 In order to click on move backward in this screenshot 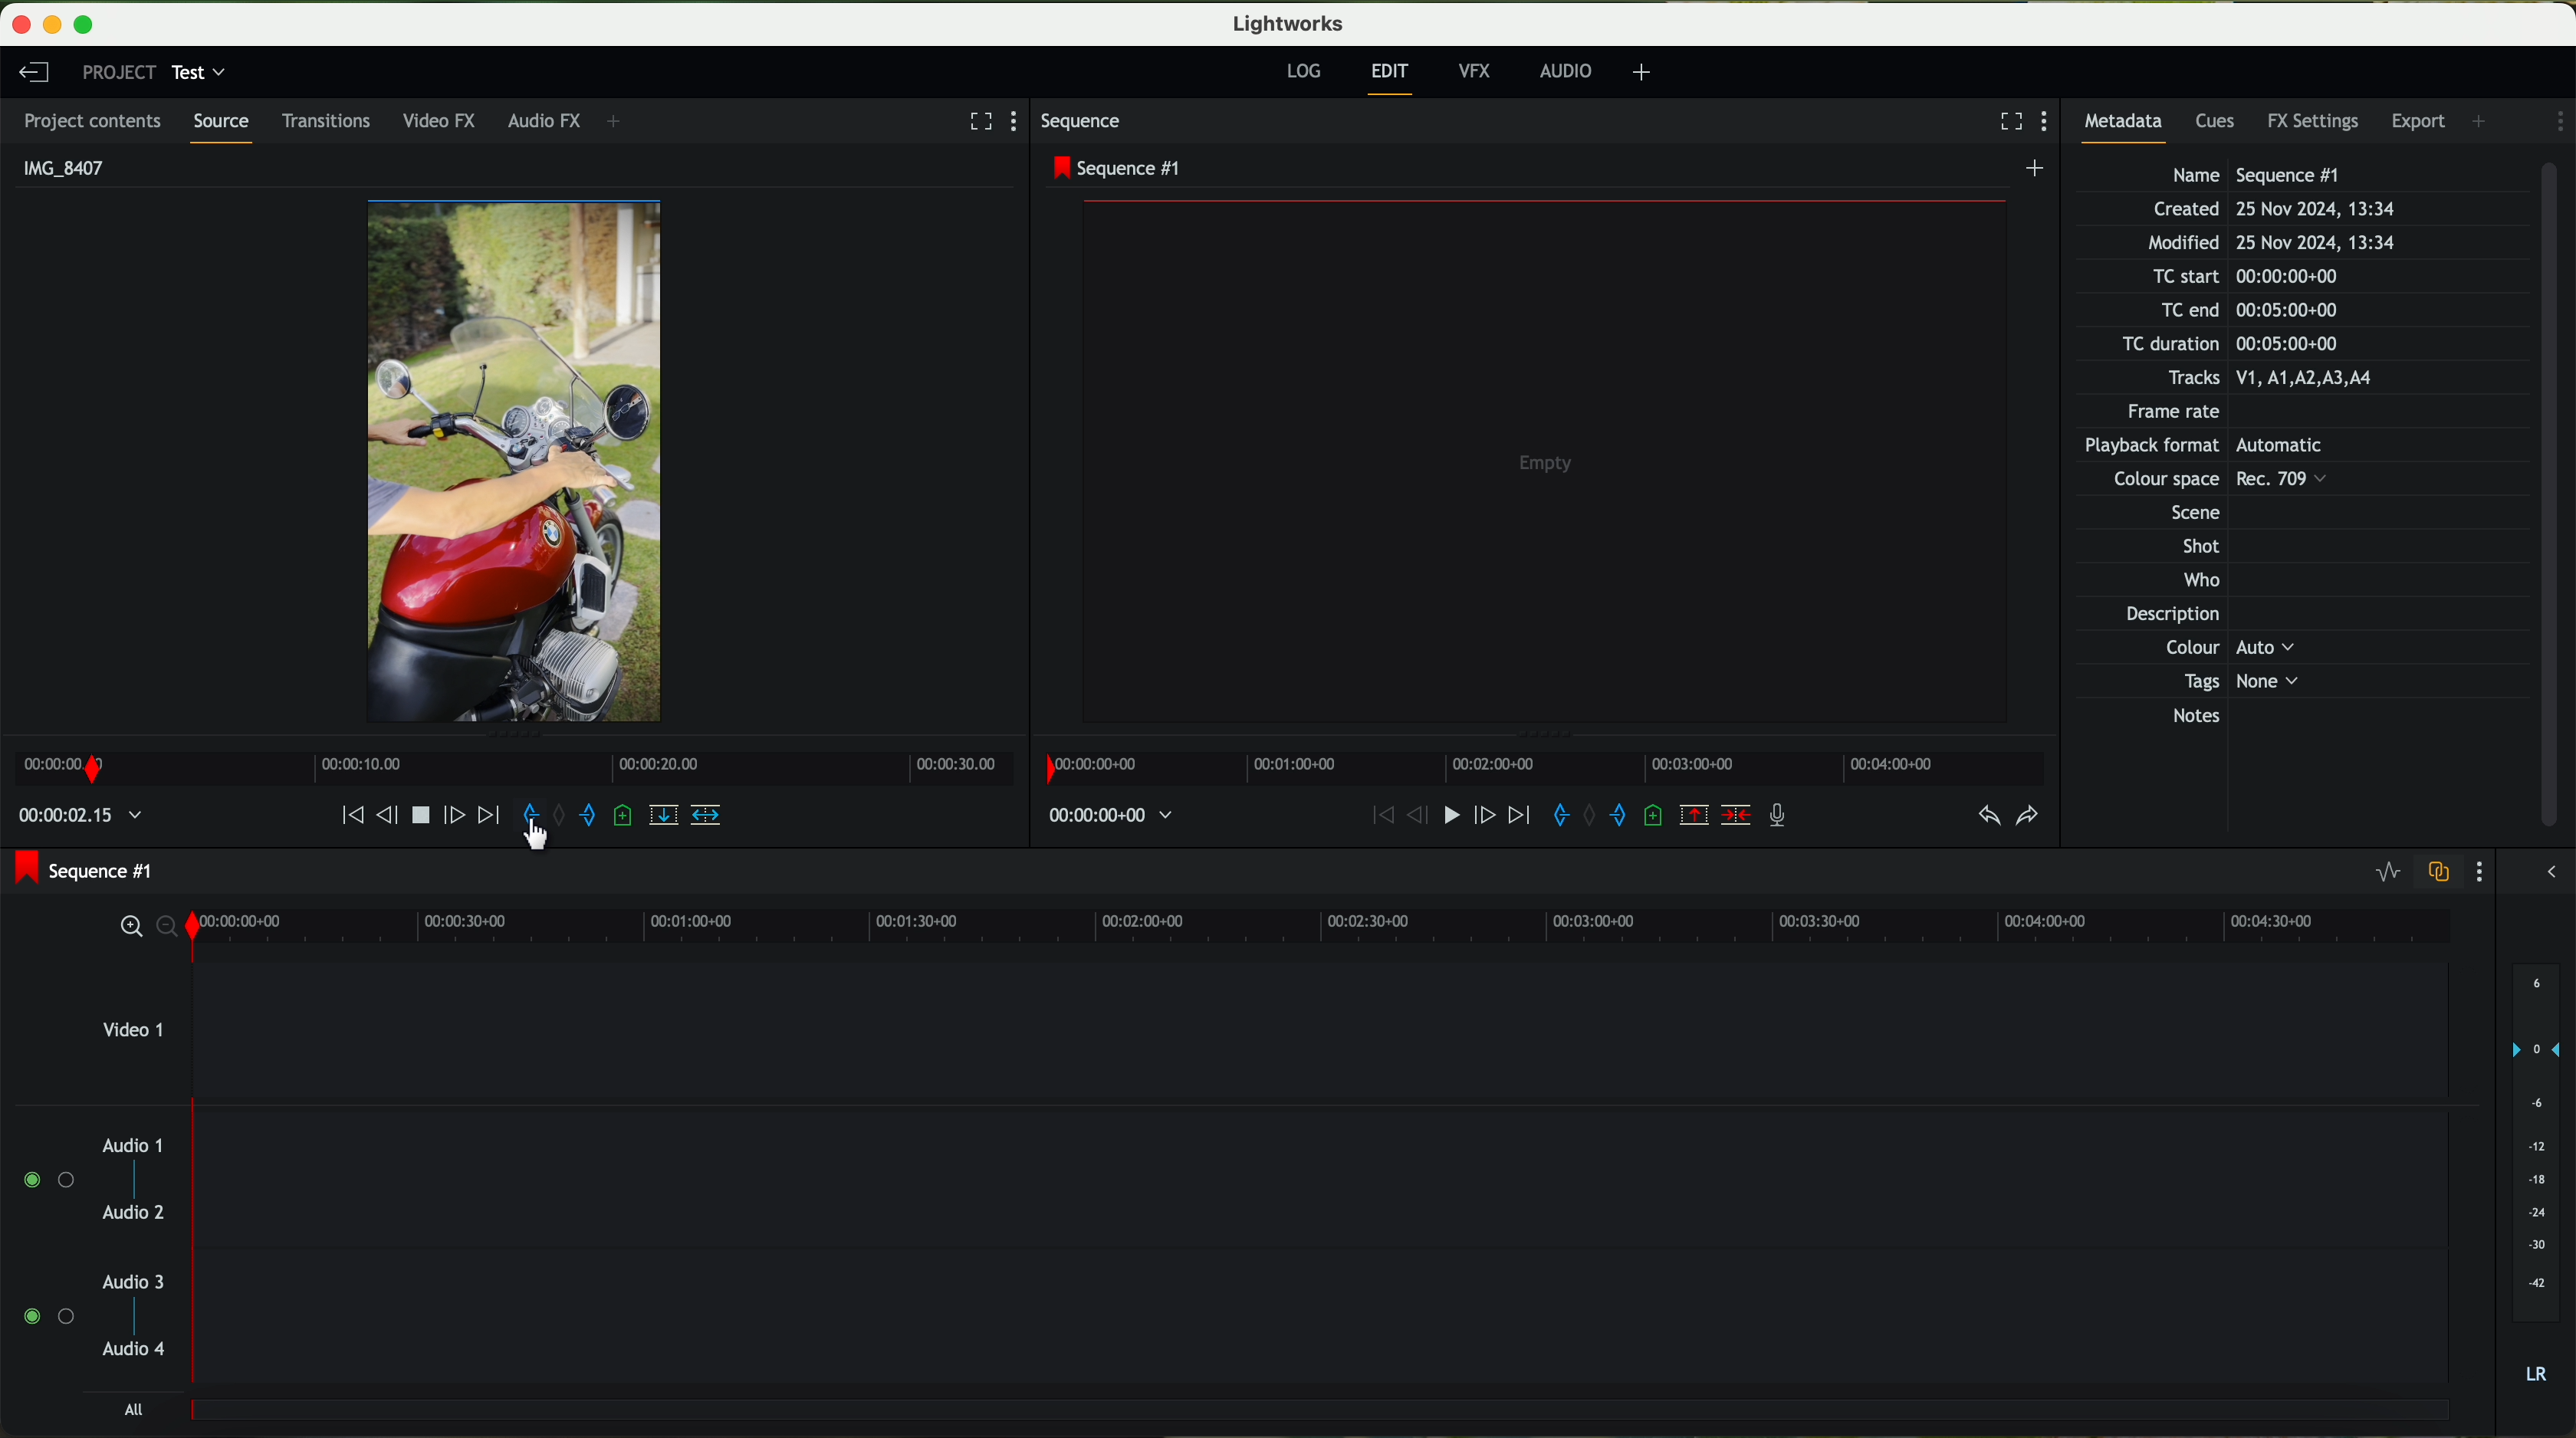, I will do `click(1370, 816)`.